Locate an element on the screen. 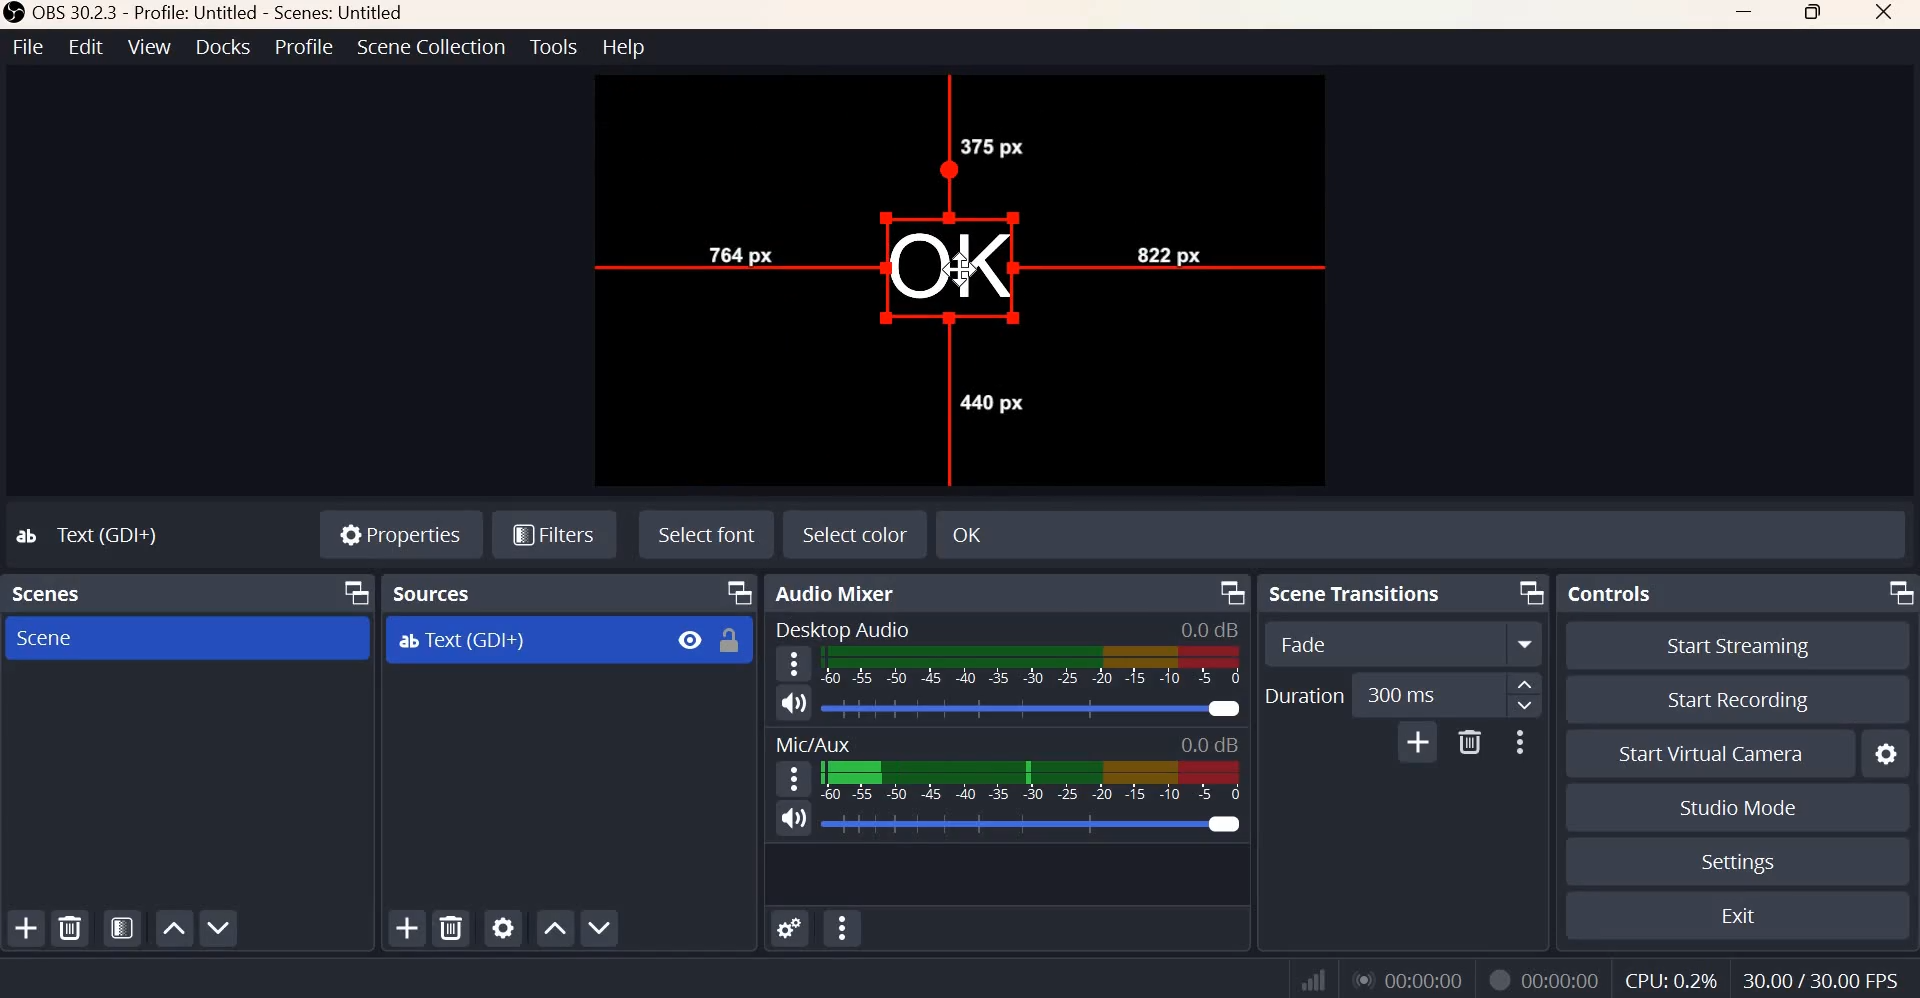 This screenshot has width=1920, height=998. 440 px is located at coordinates (990, 401).